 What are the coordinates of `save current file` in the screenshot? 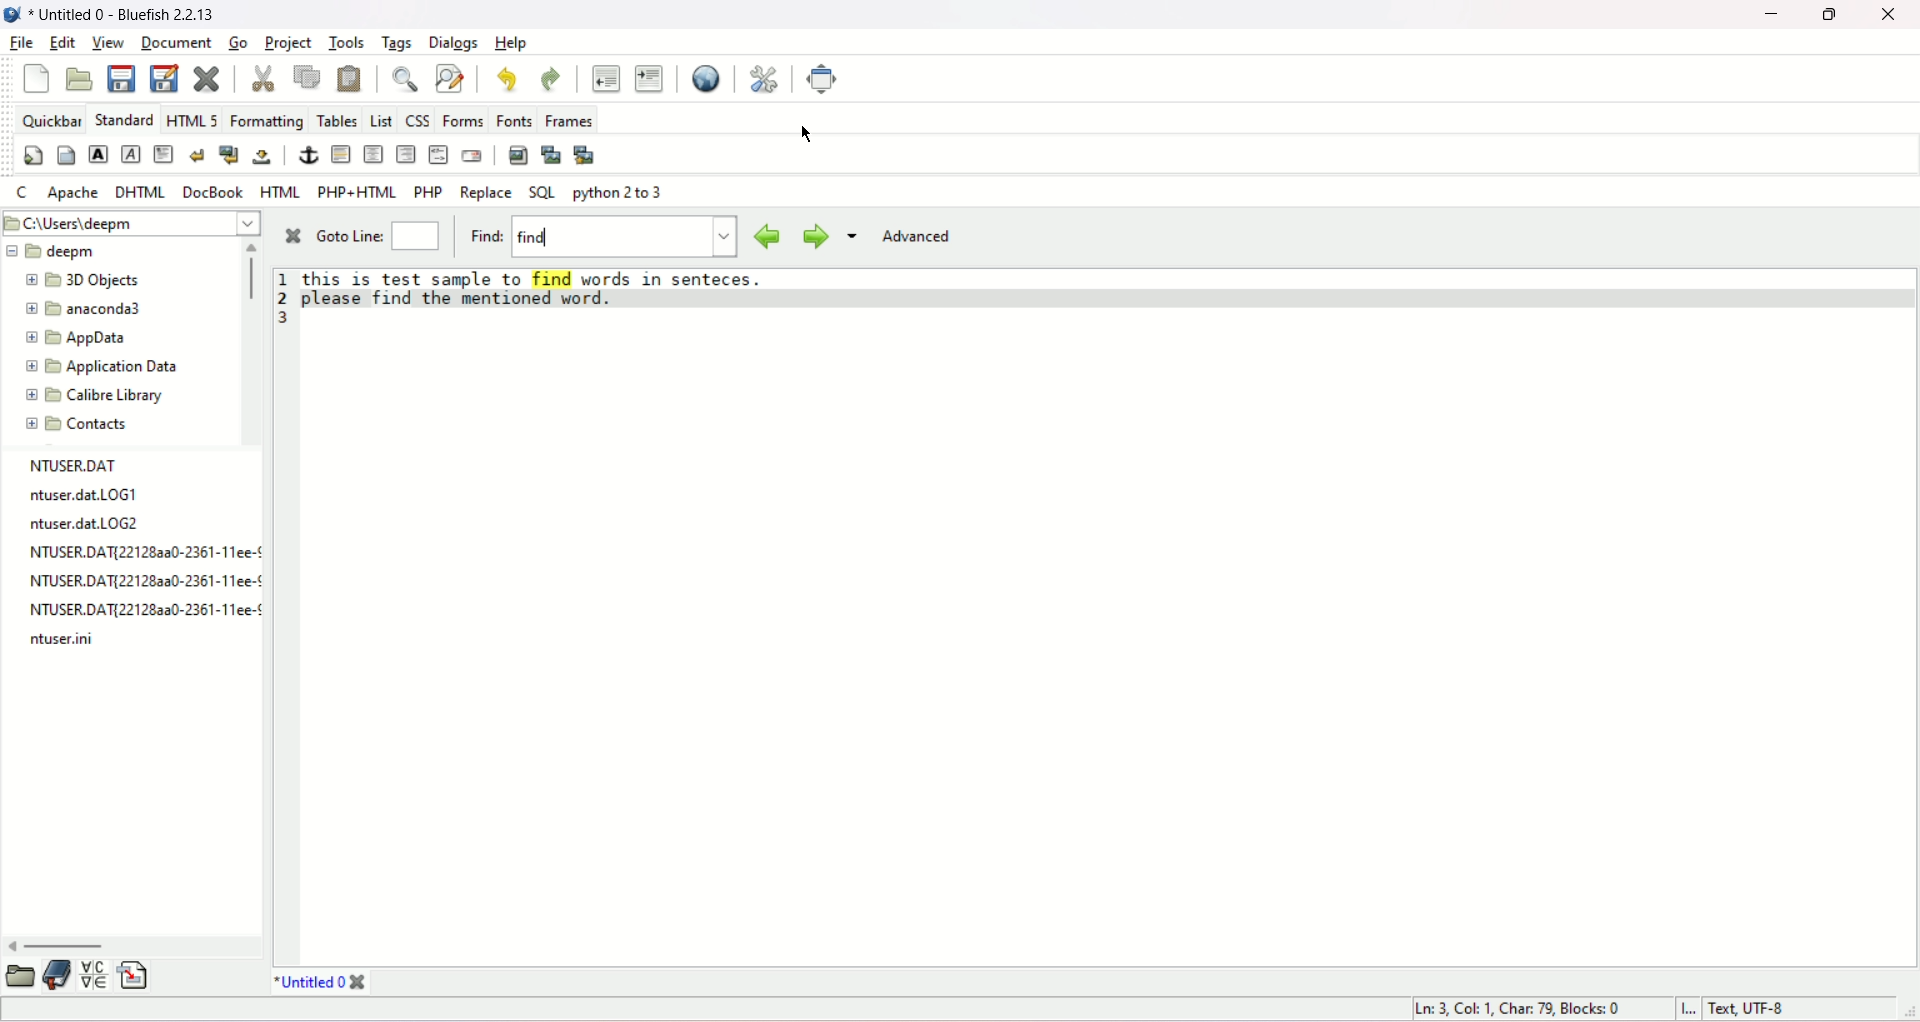 It's located at (121, 78).